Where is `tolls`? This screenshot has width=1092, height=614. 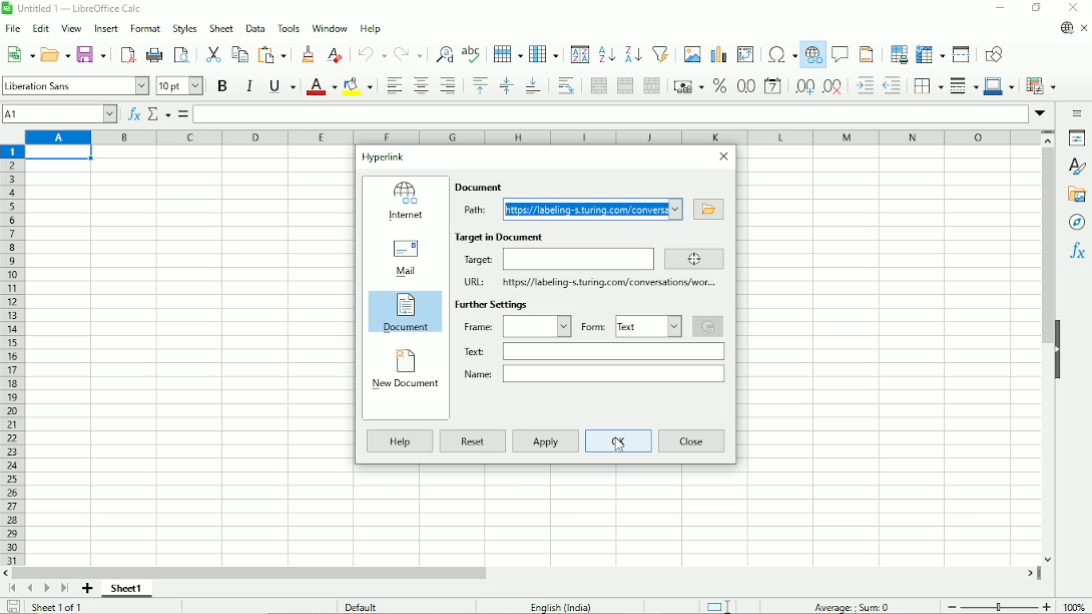
tolls is located at coordinates (288, 27).